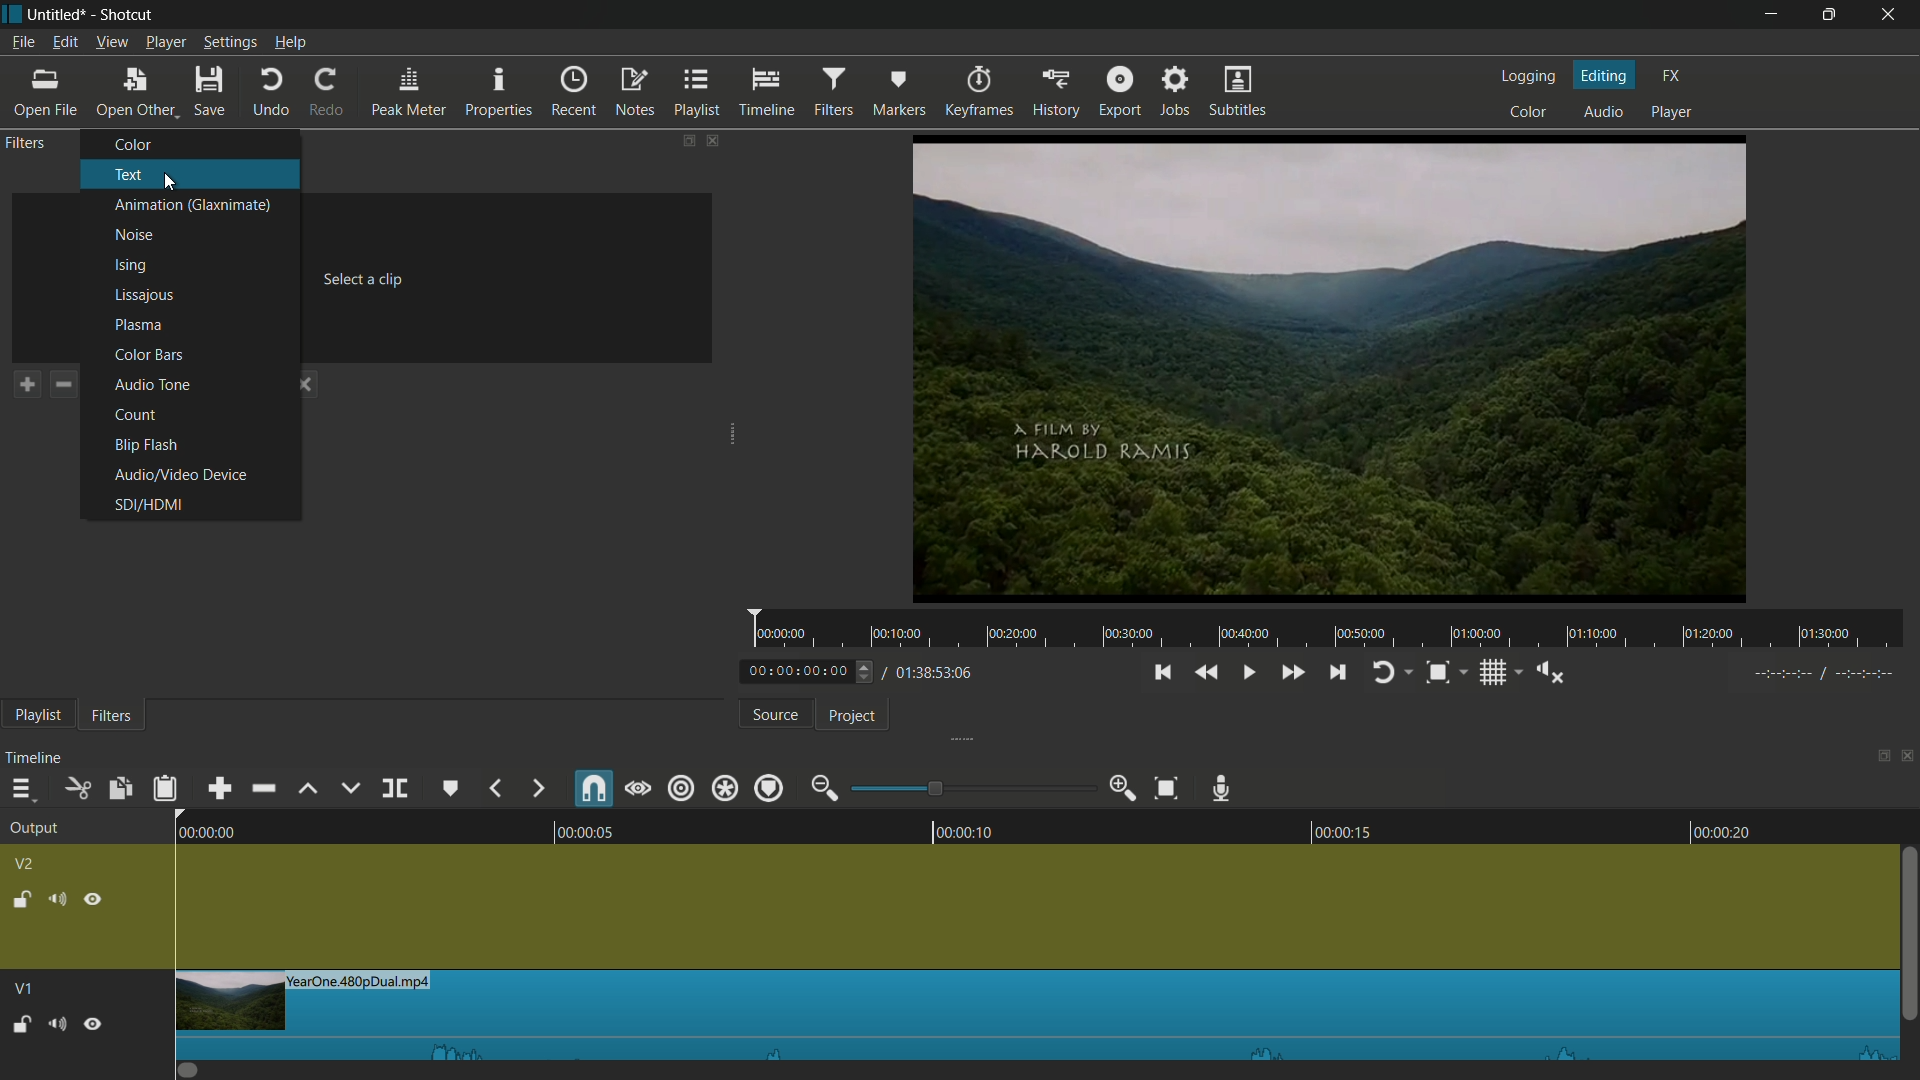  What do you see at coordinates (44, 94) in the screenshot?
I see `open file` at bounding box center [44, 94].